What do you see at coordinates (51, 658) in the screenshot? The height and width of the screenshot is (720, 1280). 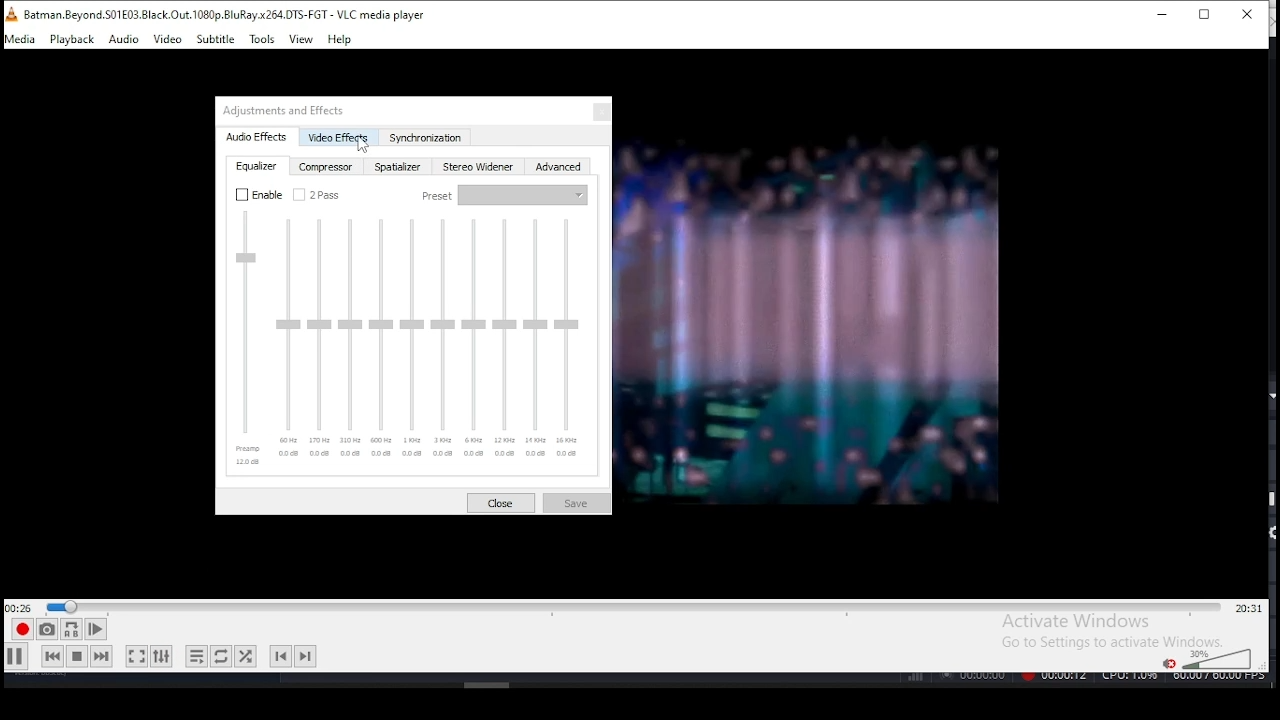 I see `previous media in track, skips backward when held` at bounding box center [51, 658].